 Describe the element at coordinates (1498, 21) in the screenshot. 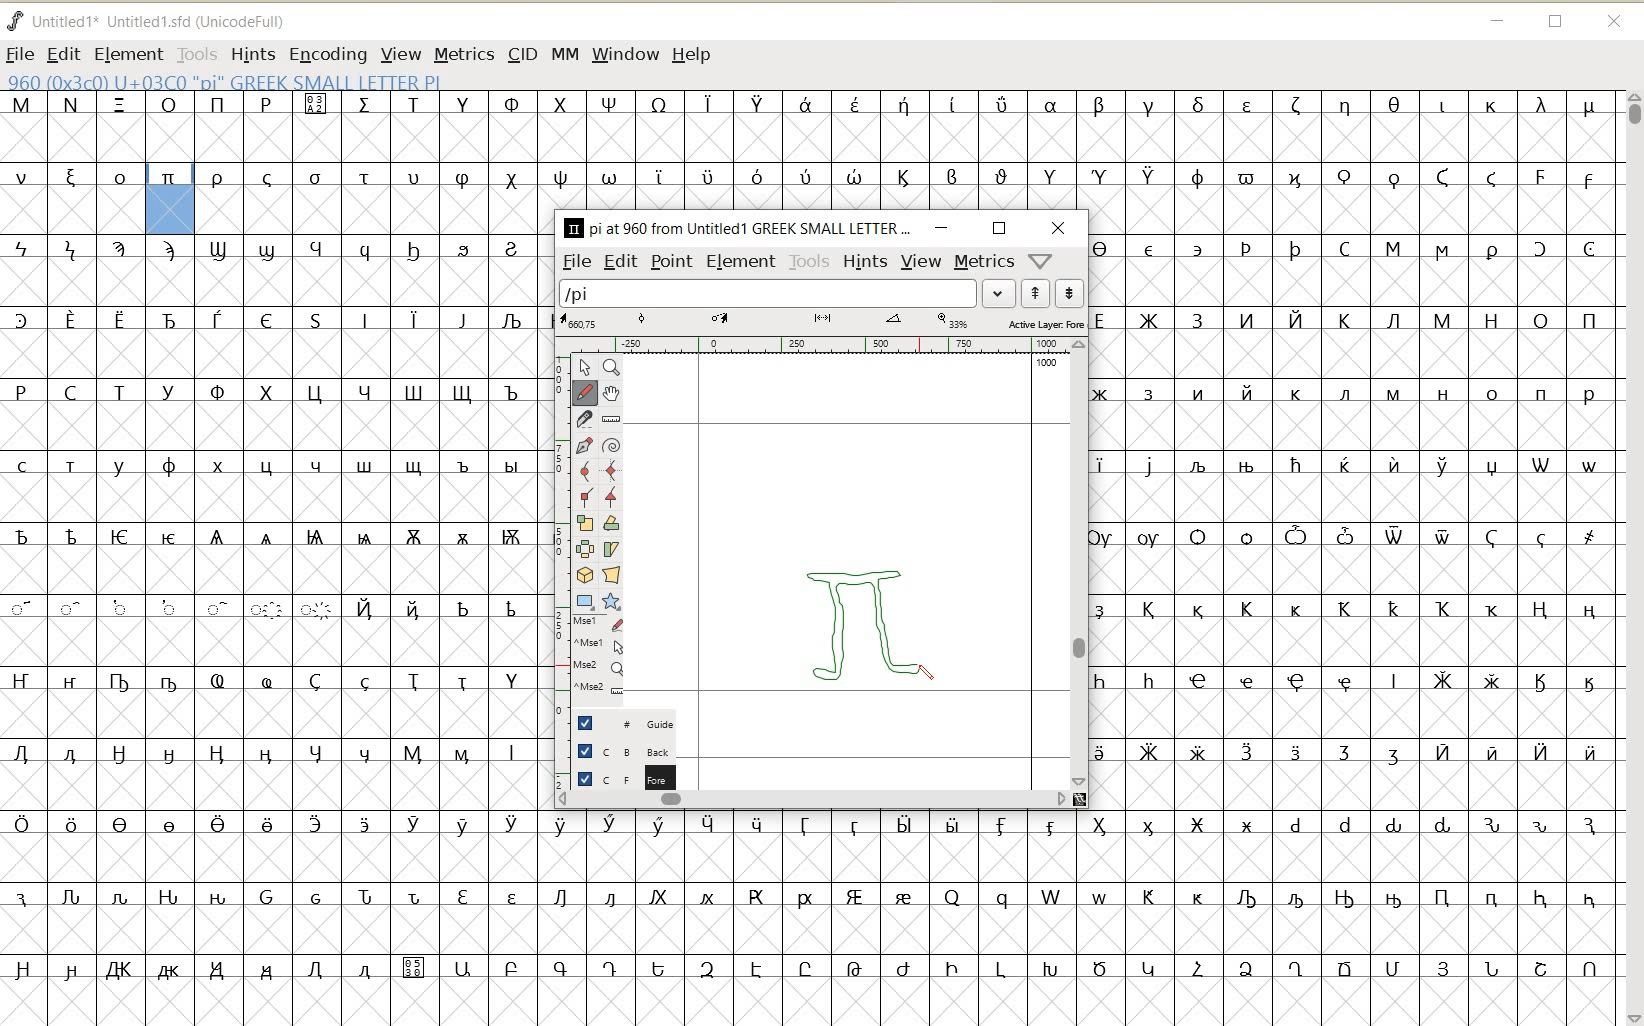

I see `MINIMIZE` at that location.